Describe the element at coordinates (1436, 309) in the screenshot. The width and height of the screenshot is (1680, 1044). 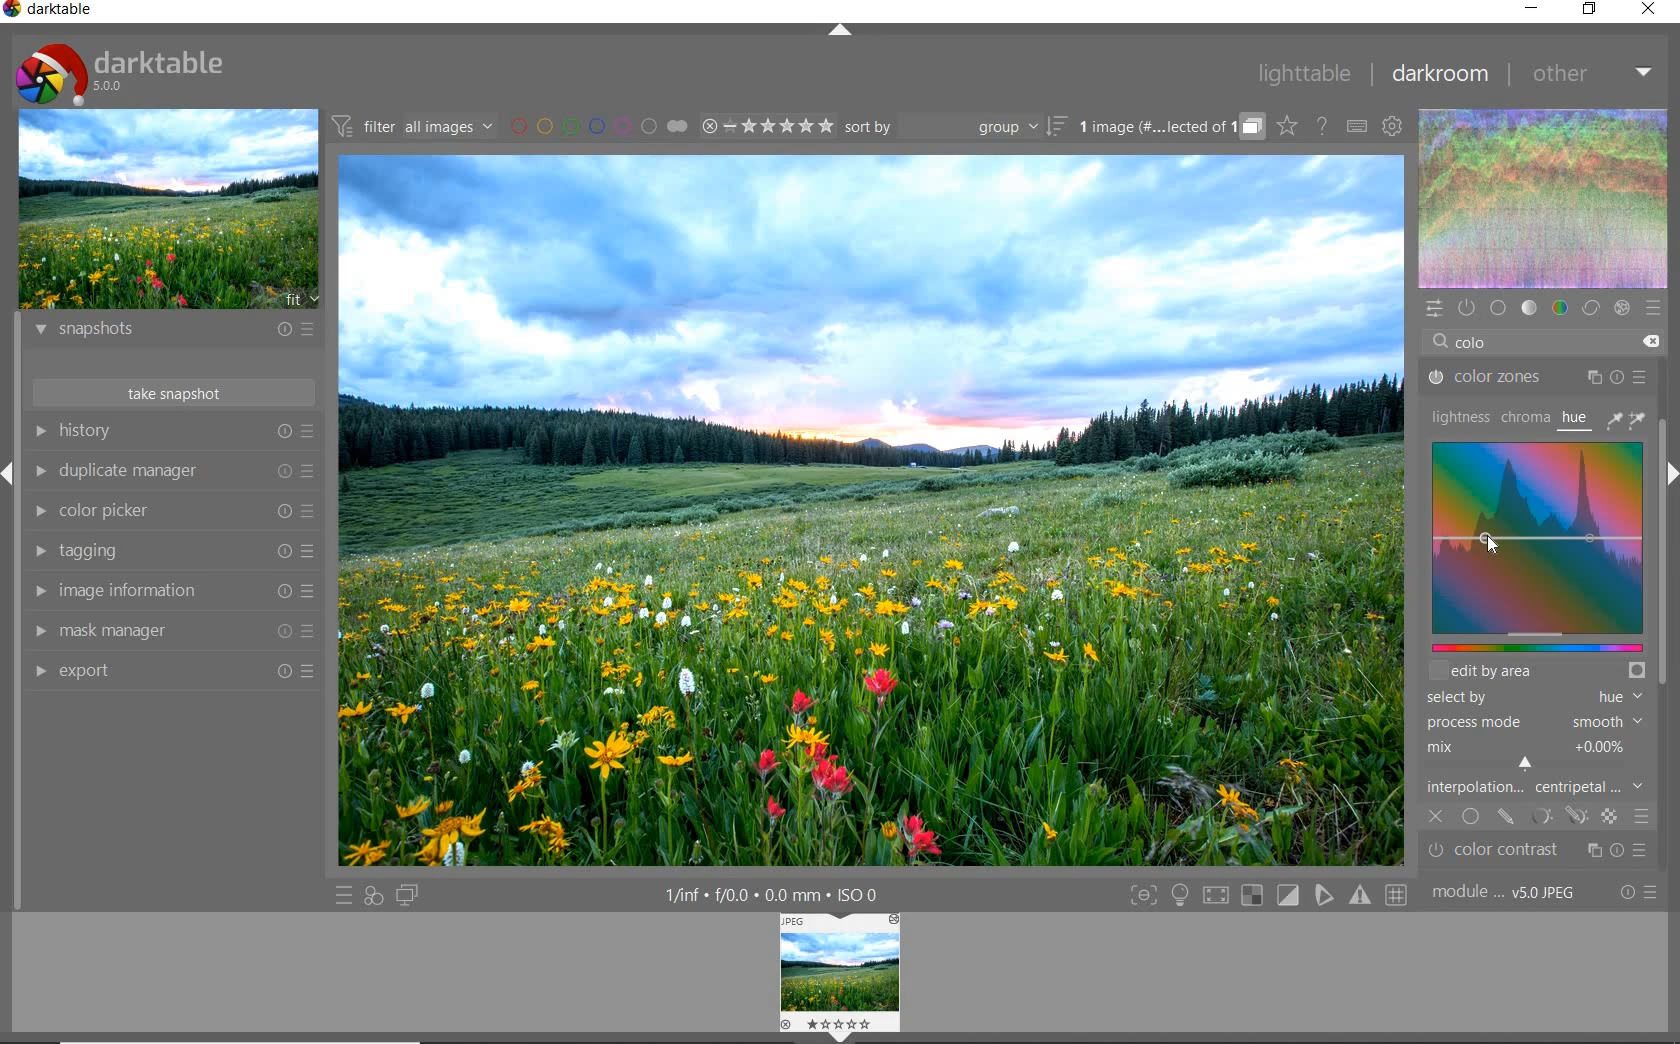
I see `quick access panel` at that location.